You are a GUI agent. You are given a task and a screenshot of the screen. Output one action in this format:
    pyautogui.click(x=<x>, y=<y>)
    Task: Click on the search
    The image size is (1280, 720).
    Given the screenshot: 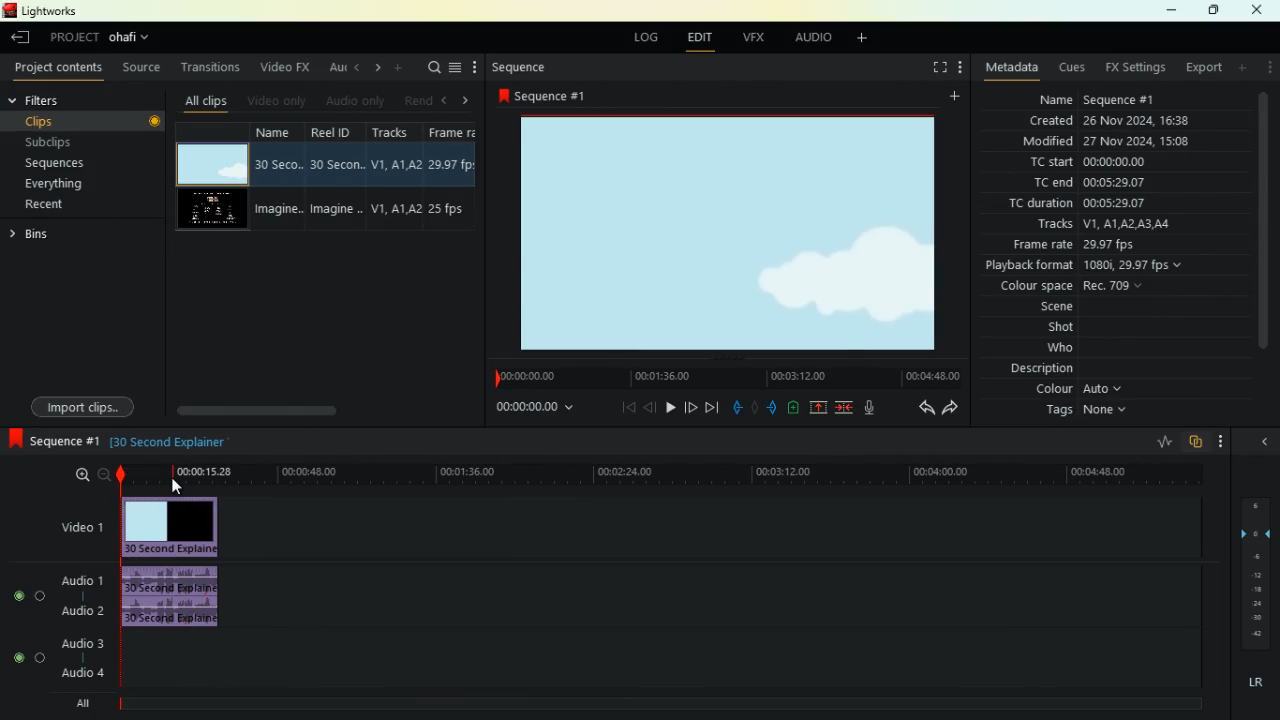 What is the action you would take?
    pyautogui.click(x=433, y=69)
    